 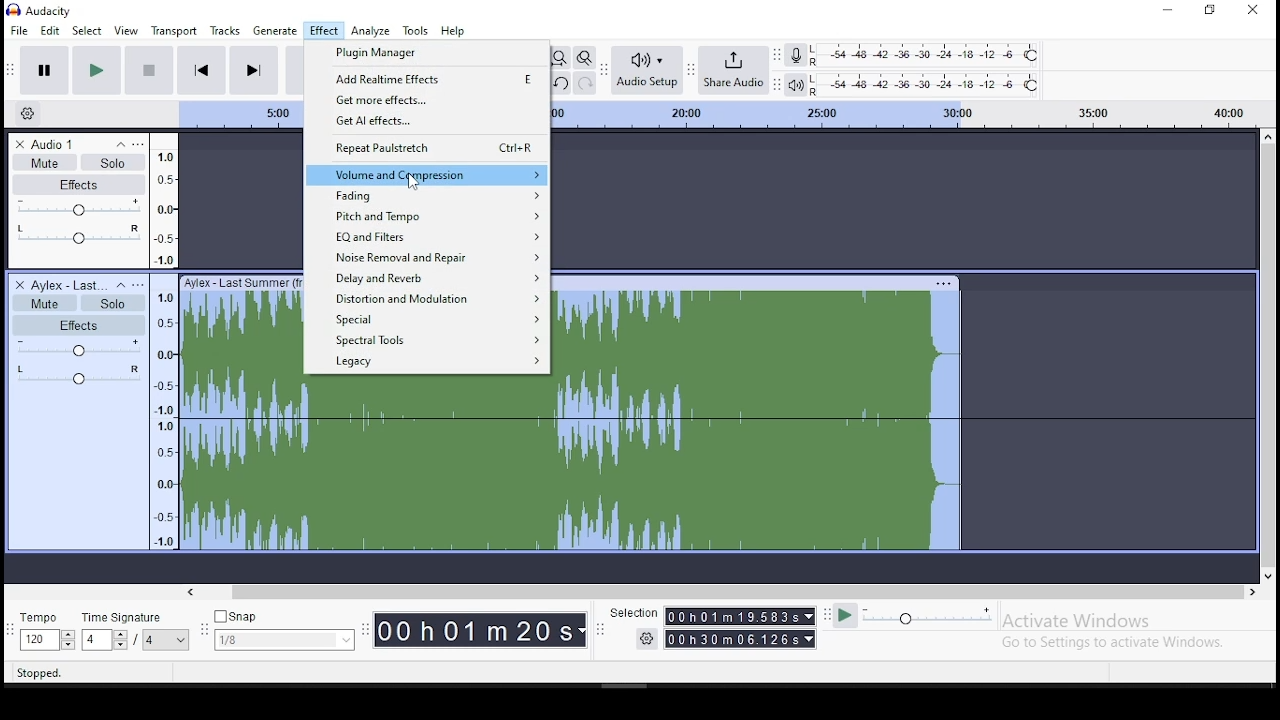 I want to click on stop, so click(x=149, y=69).